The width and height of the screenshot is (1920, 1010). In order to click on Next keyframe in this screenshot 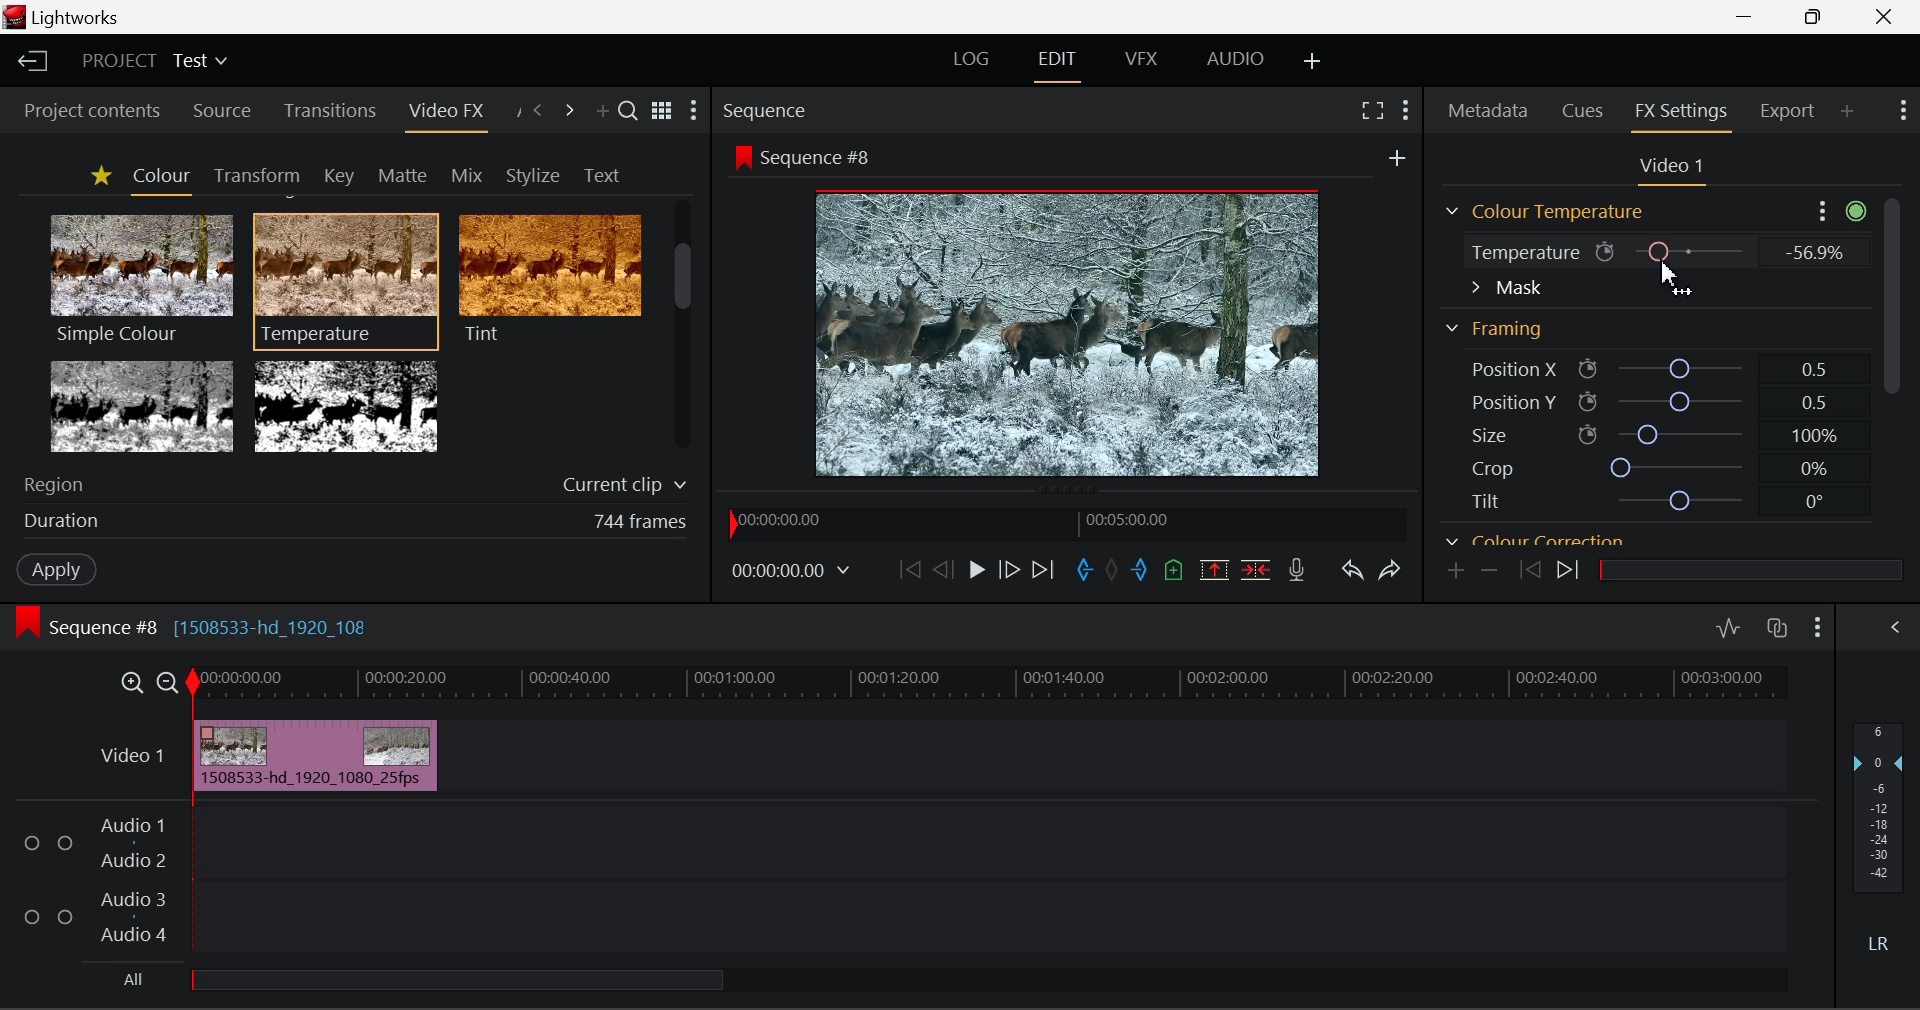, I will do `click(1570, 573)`.